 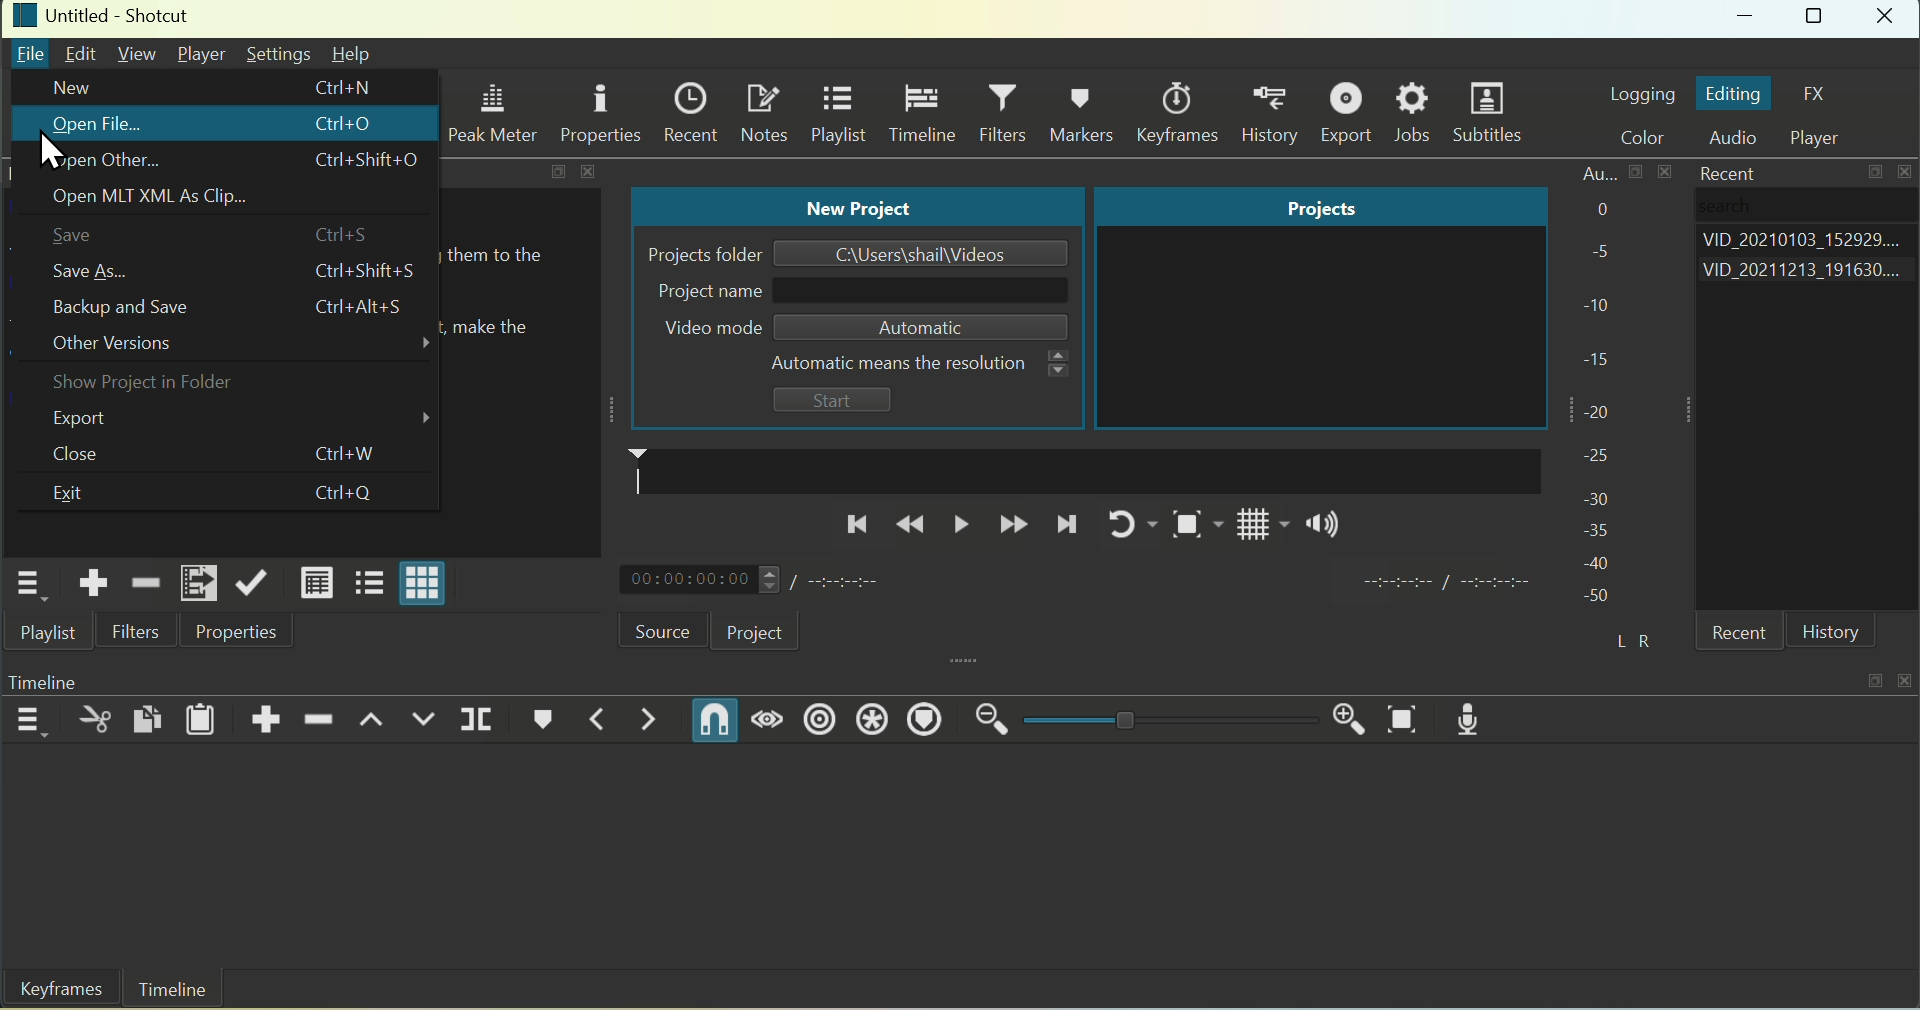 What do you see at coordinates (1888, 19) in the screenshot?
I see `Close` at bounding box center [1888, 19].